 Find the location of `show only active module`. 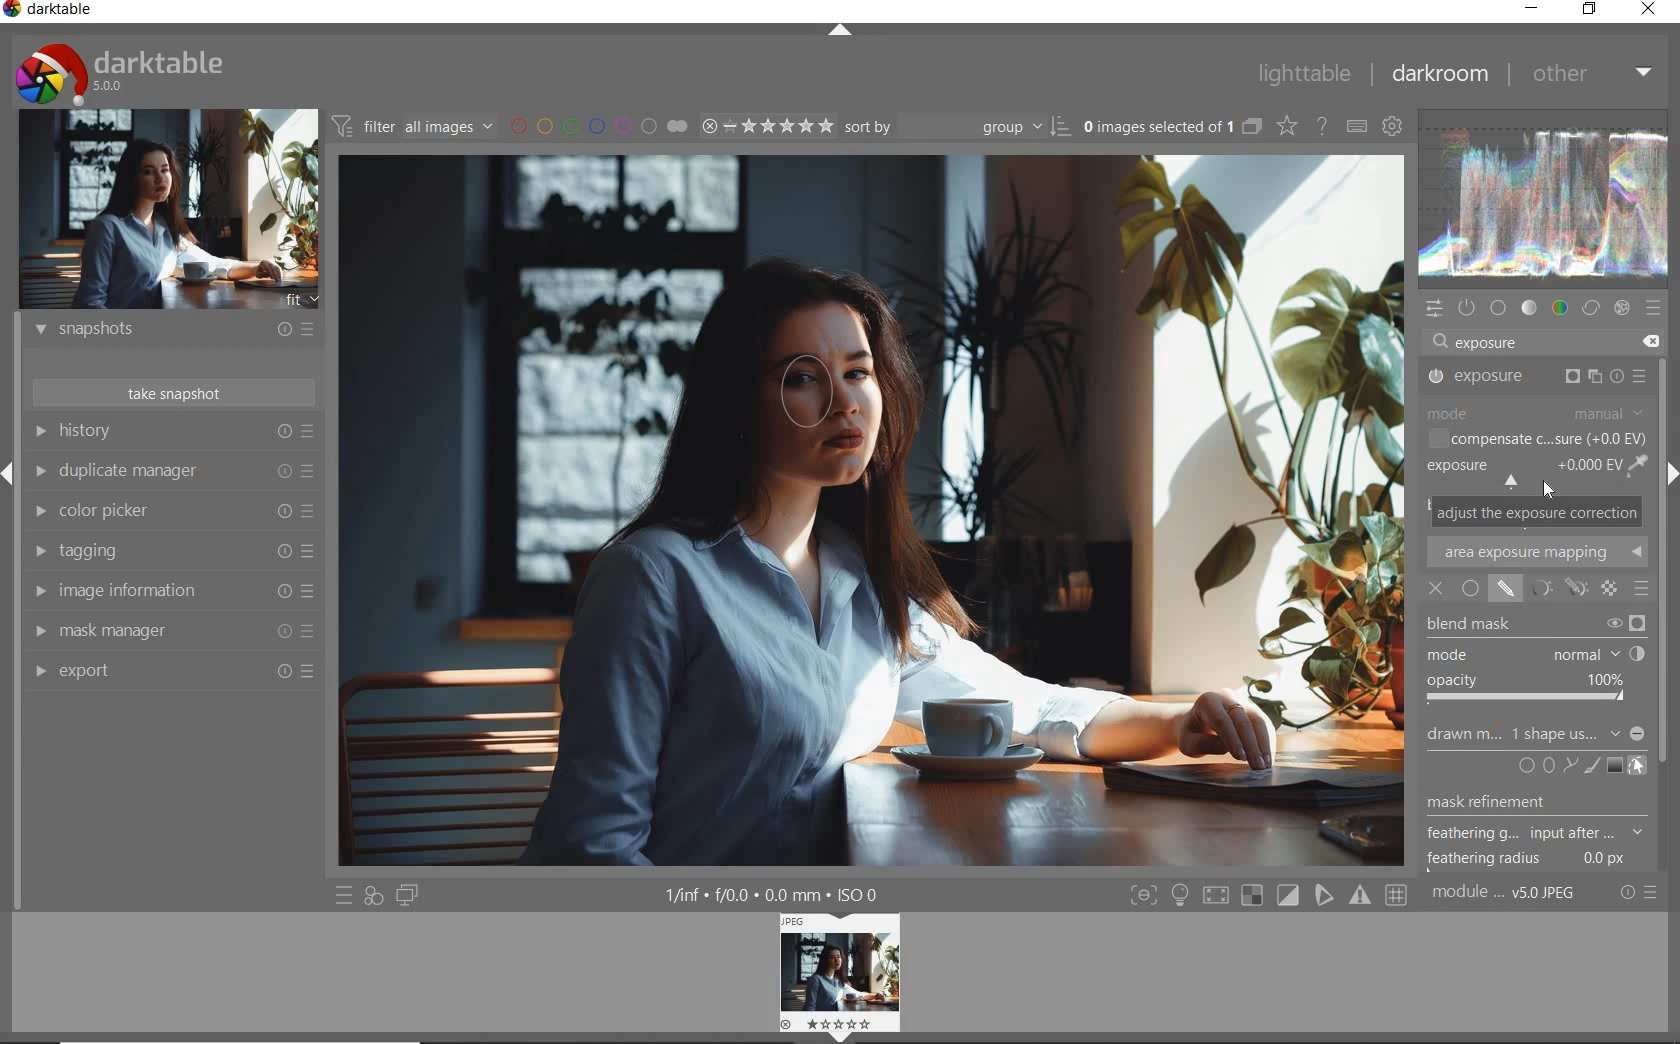

show only active module is located at coordinates (1468, 307).